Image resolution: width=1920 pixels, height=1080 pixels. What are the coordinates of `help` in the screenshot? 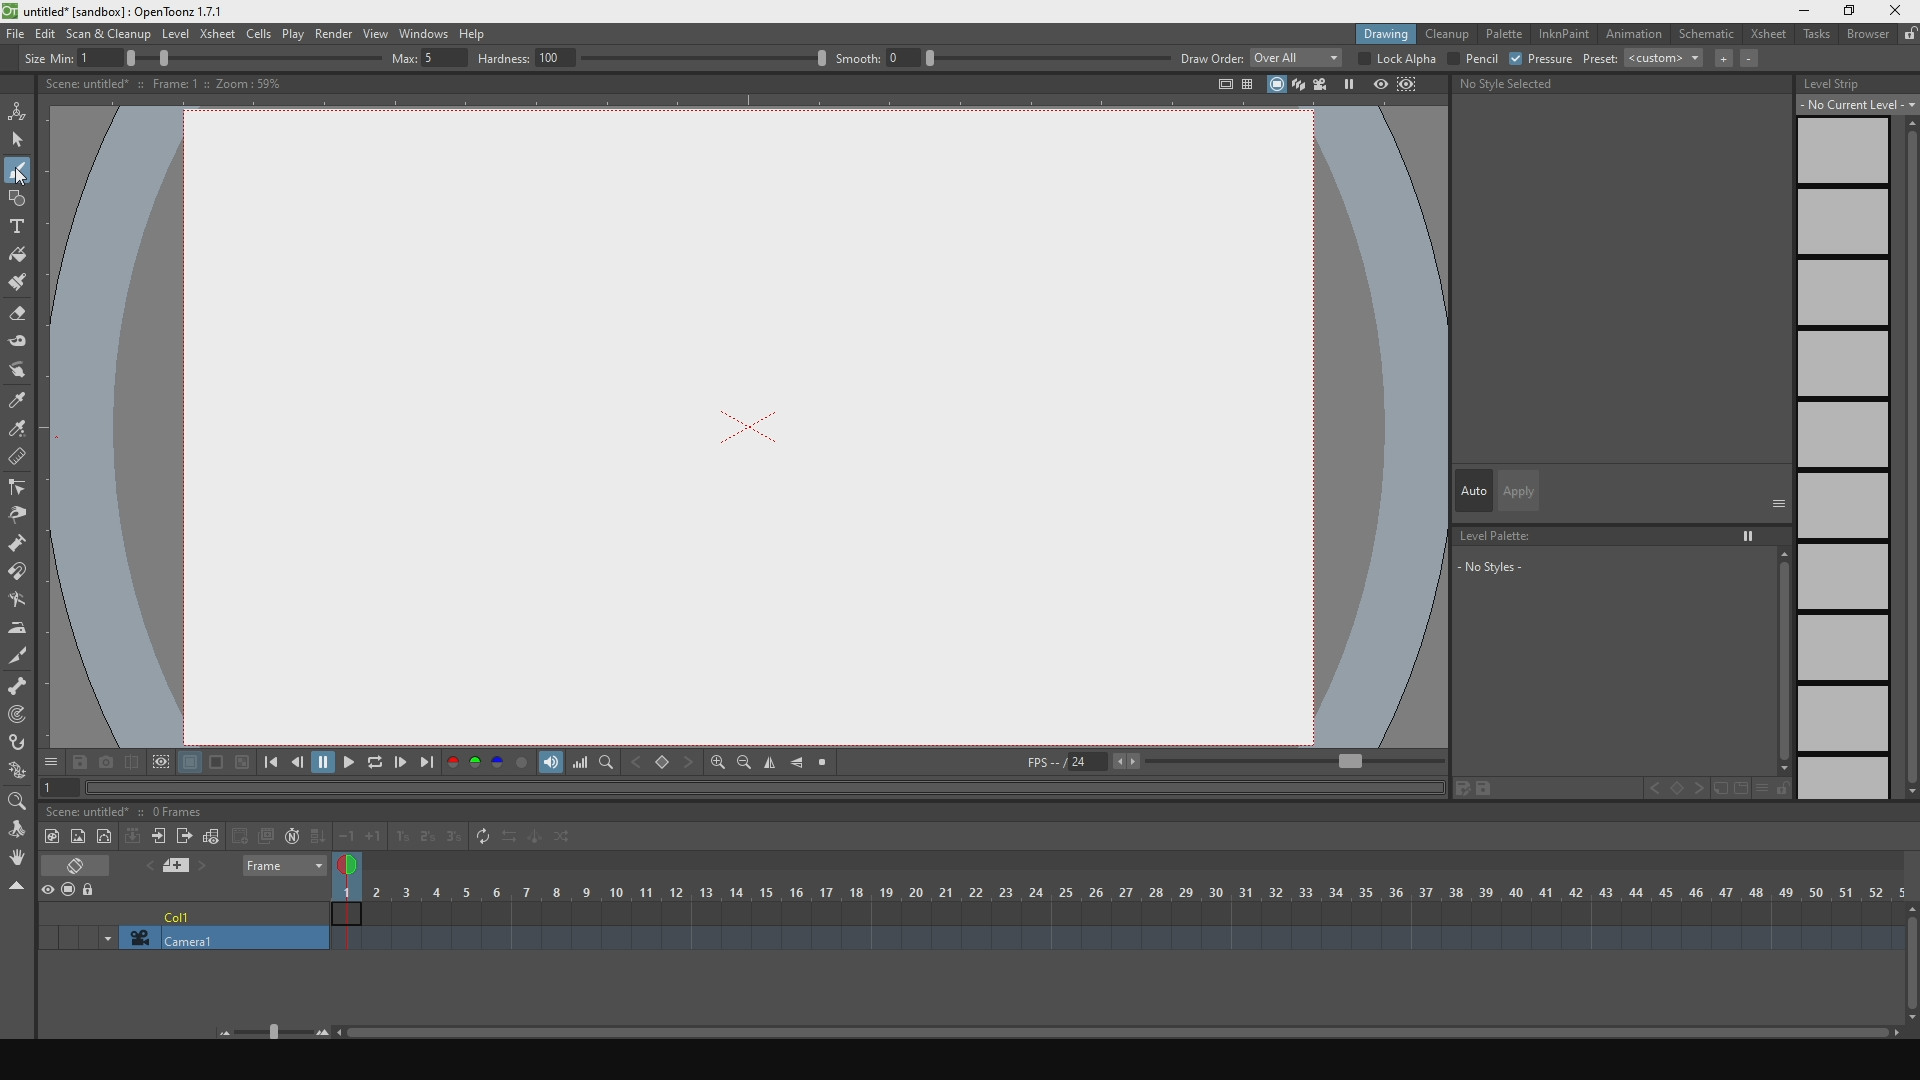 It's located at (480, 30).